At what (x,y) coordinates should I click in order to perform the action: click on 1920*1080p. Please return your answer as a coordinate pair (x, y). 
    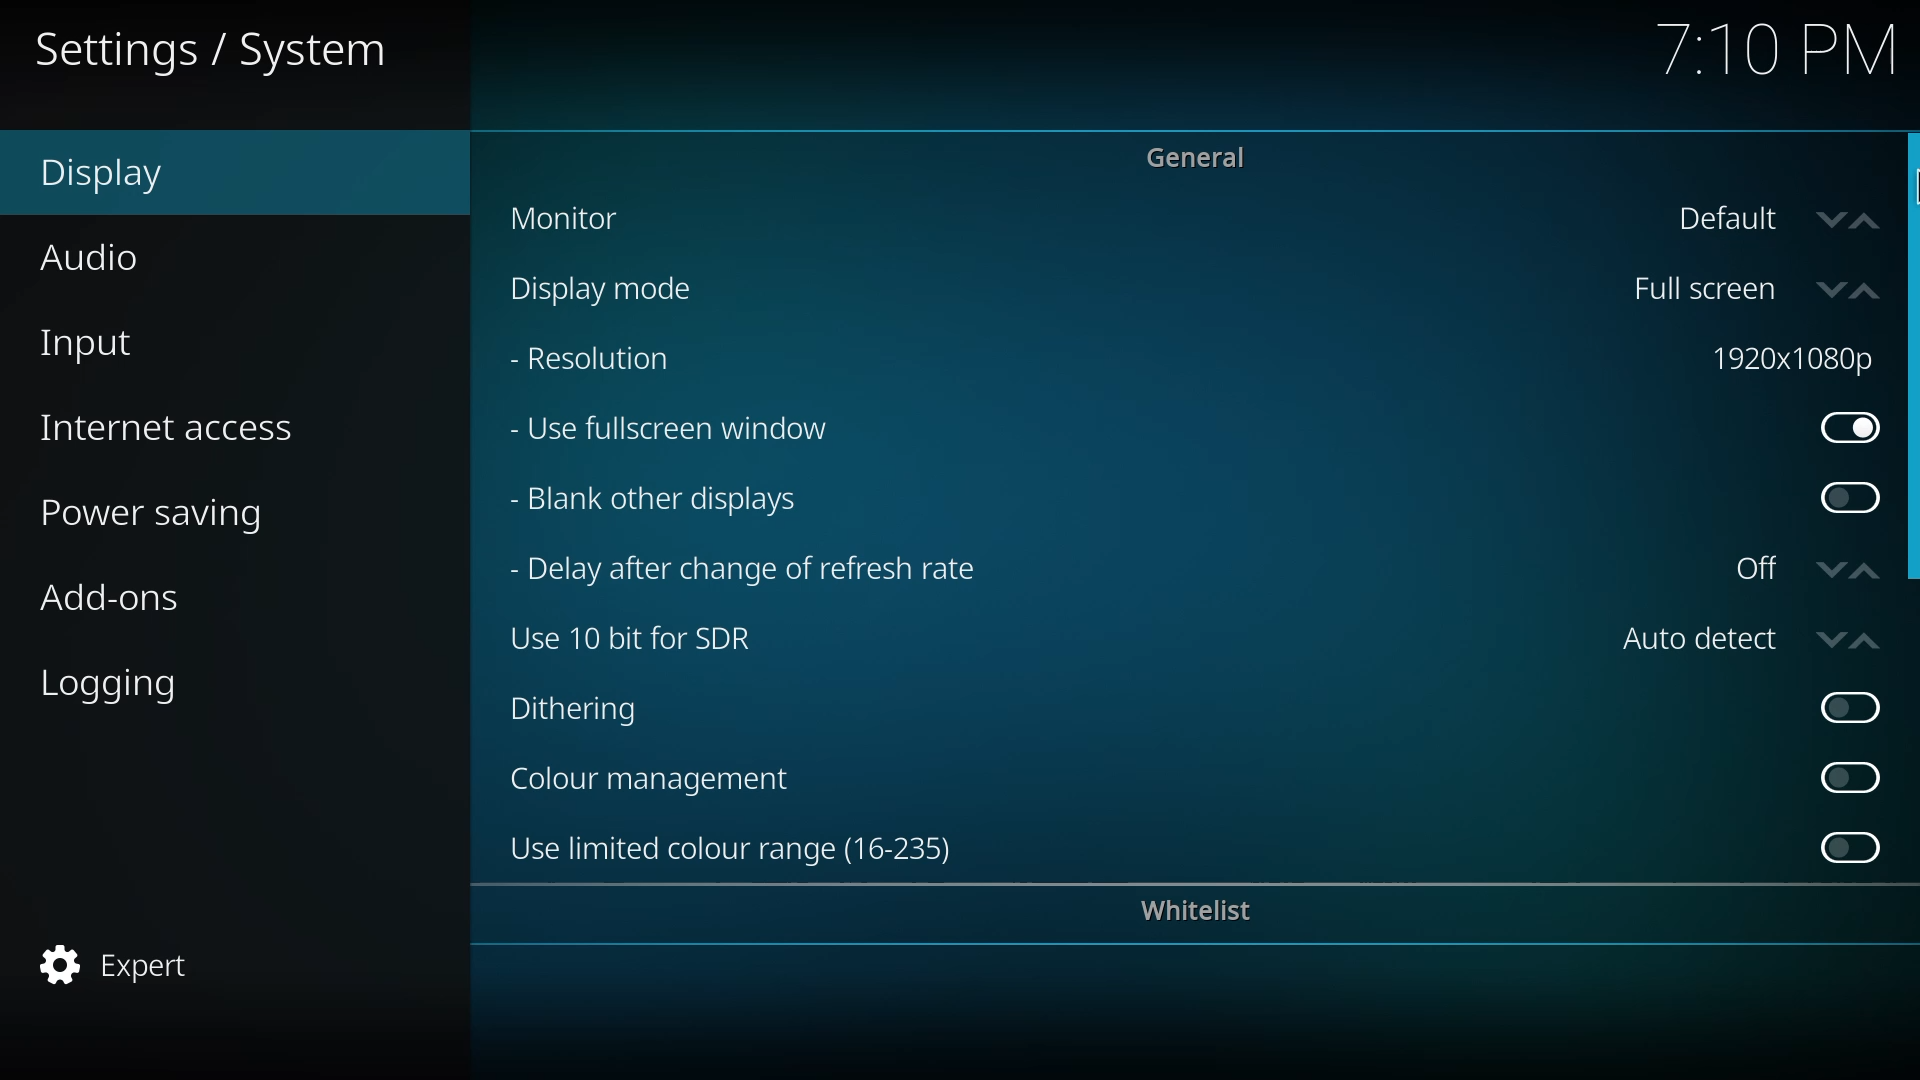
    Looking at the image, I should click on (1797, 361).